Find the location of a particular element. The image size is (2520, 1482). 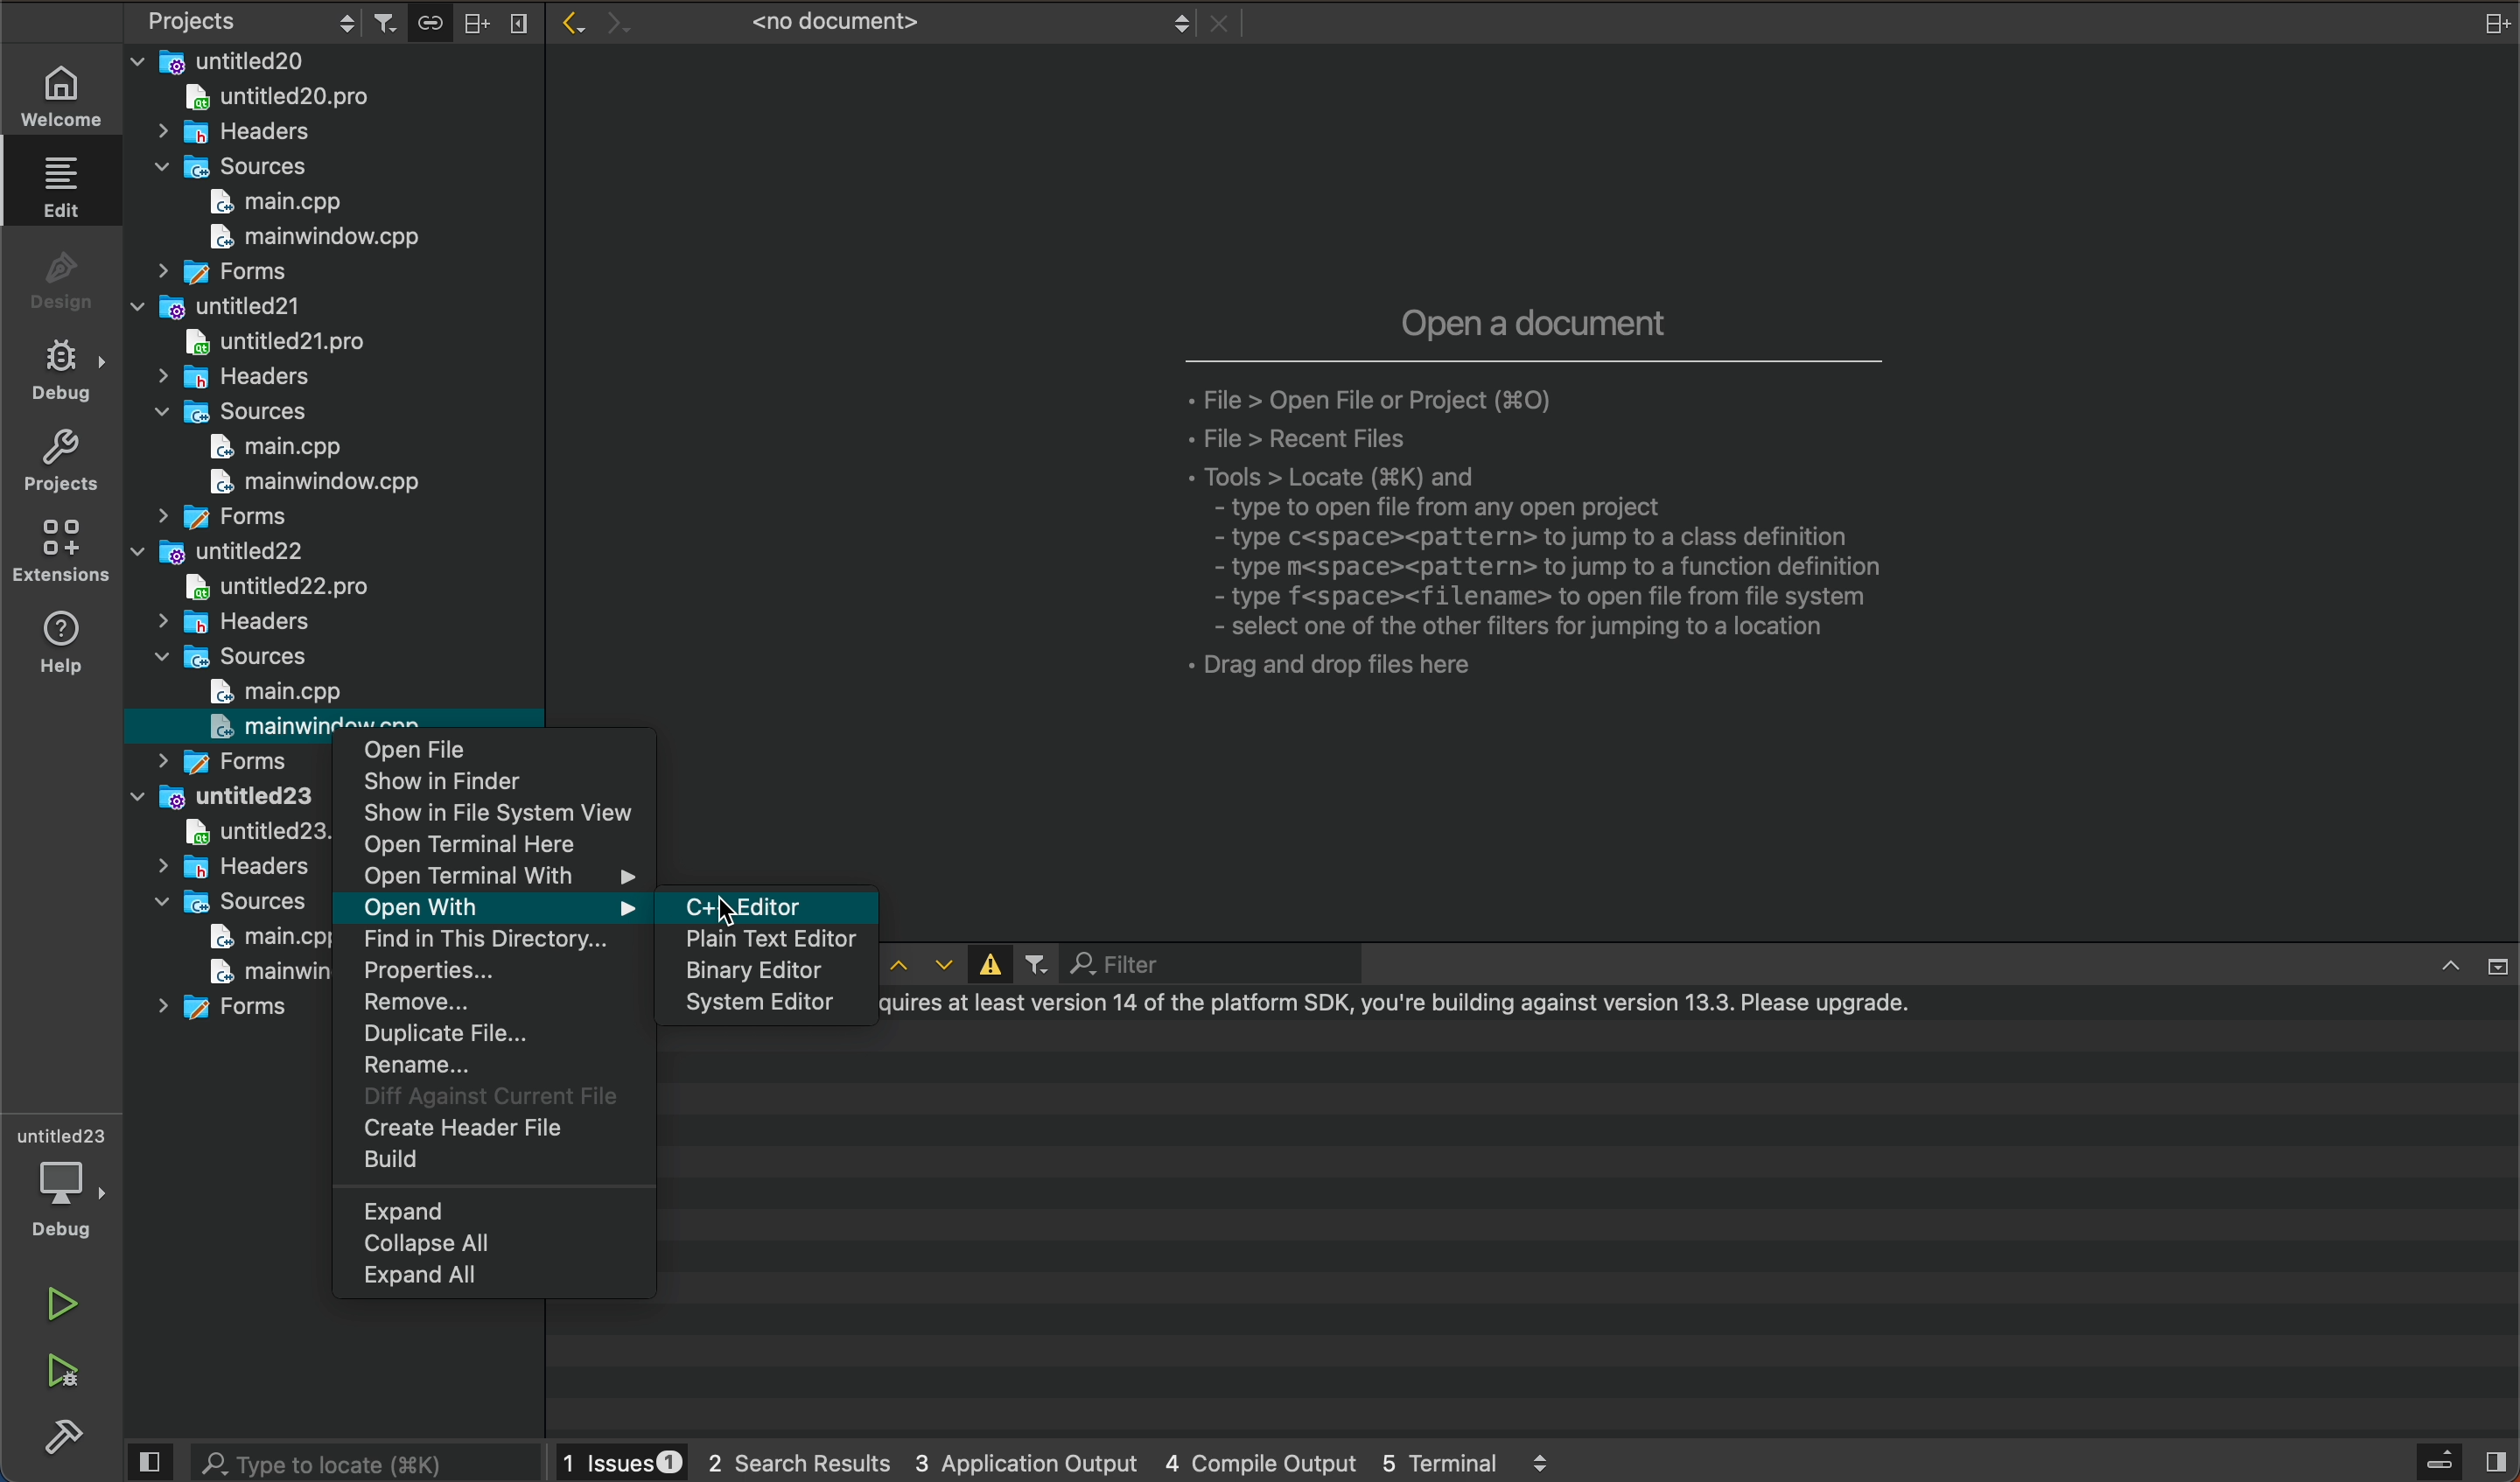

open with is located at coordinates (493, 907).